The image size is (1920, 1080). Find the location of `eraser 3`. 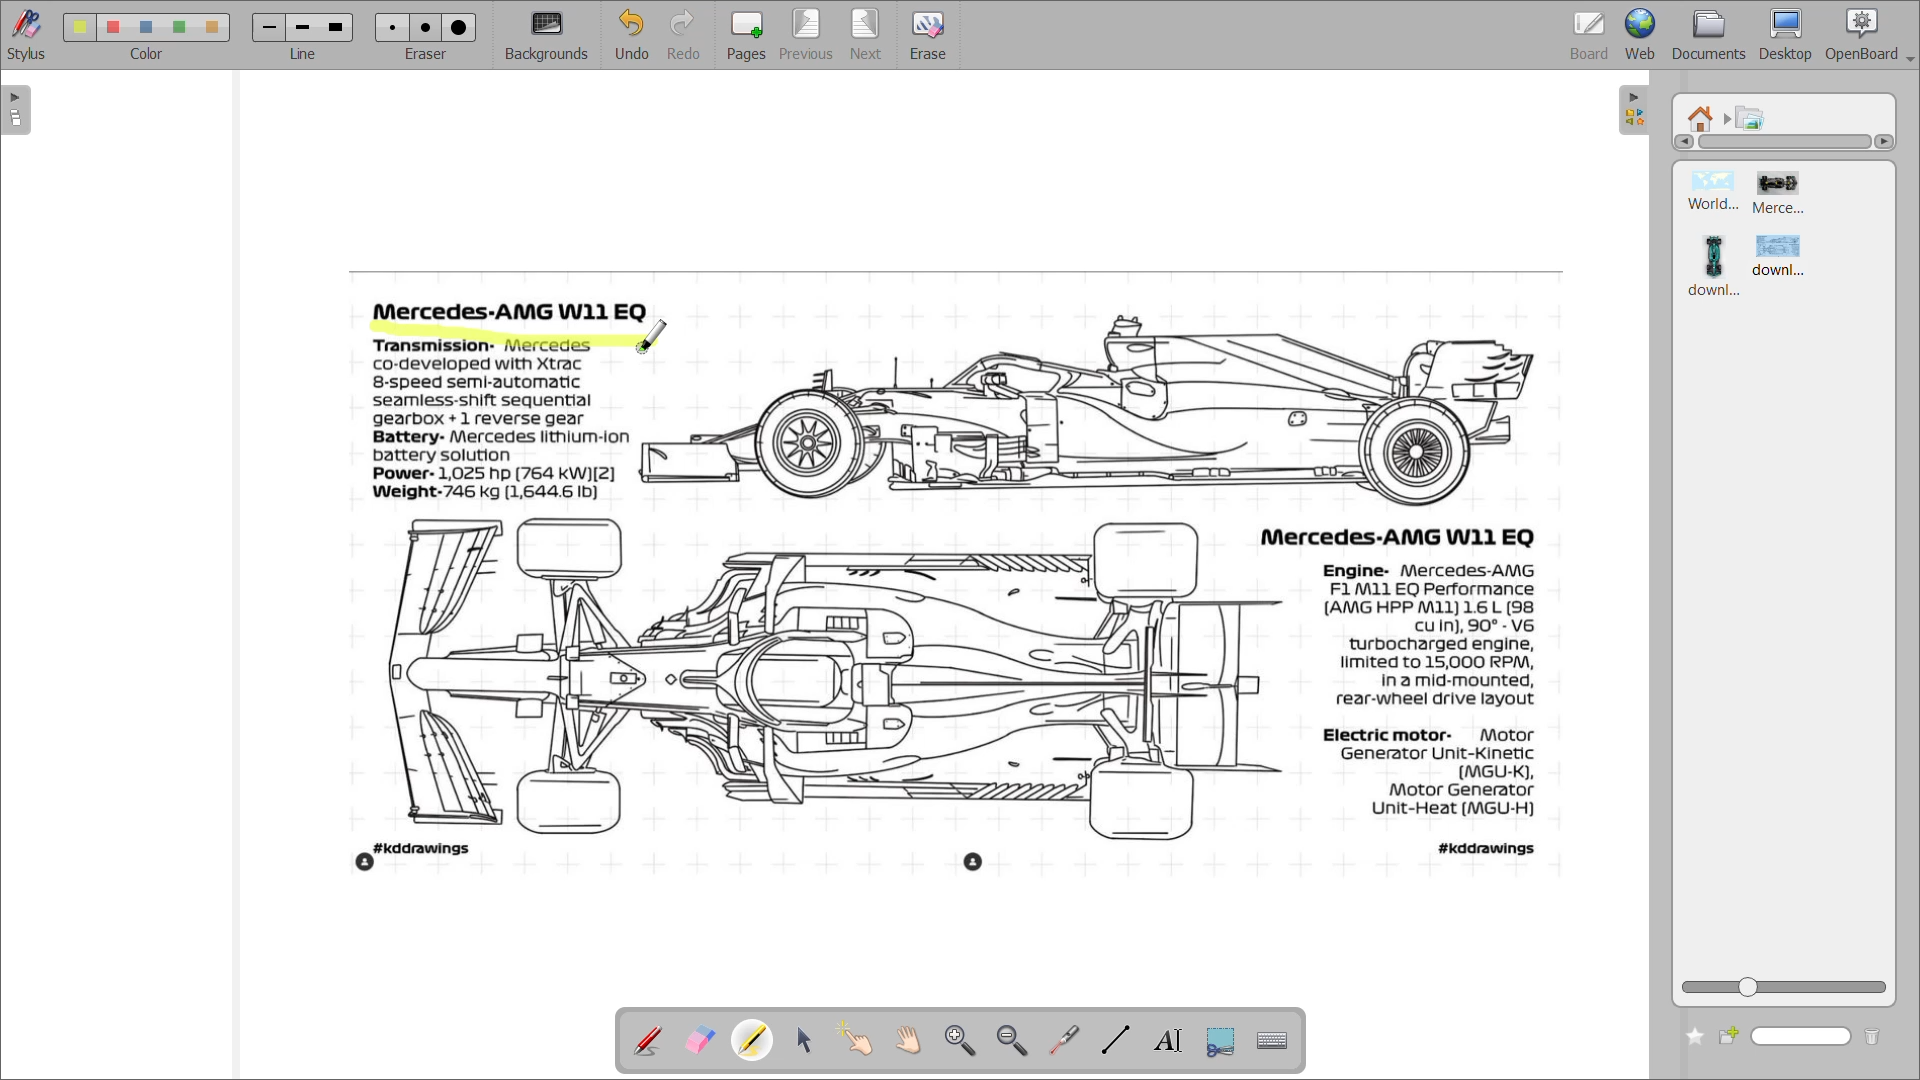

eraser 3 is located at coordinates (457, 27).